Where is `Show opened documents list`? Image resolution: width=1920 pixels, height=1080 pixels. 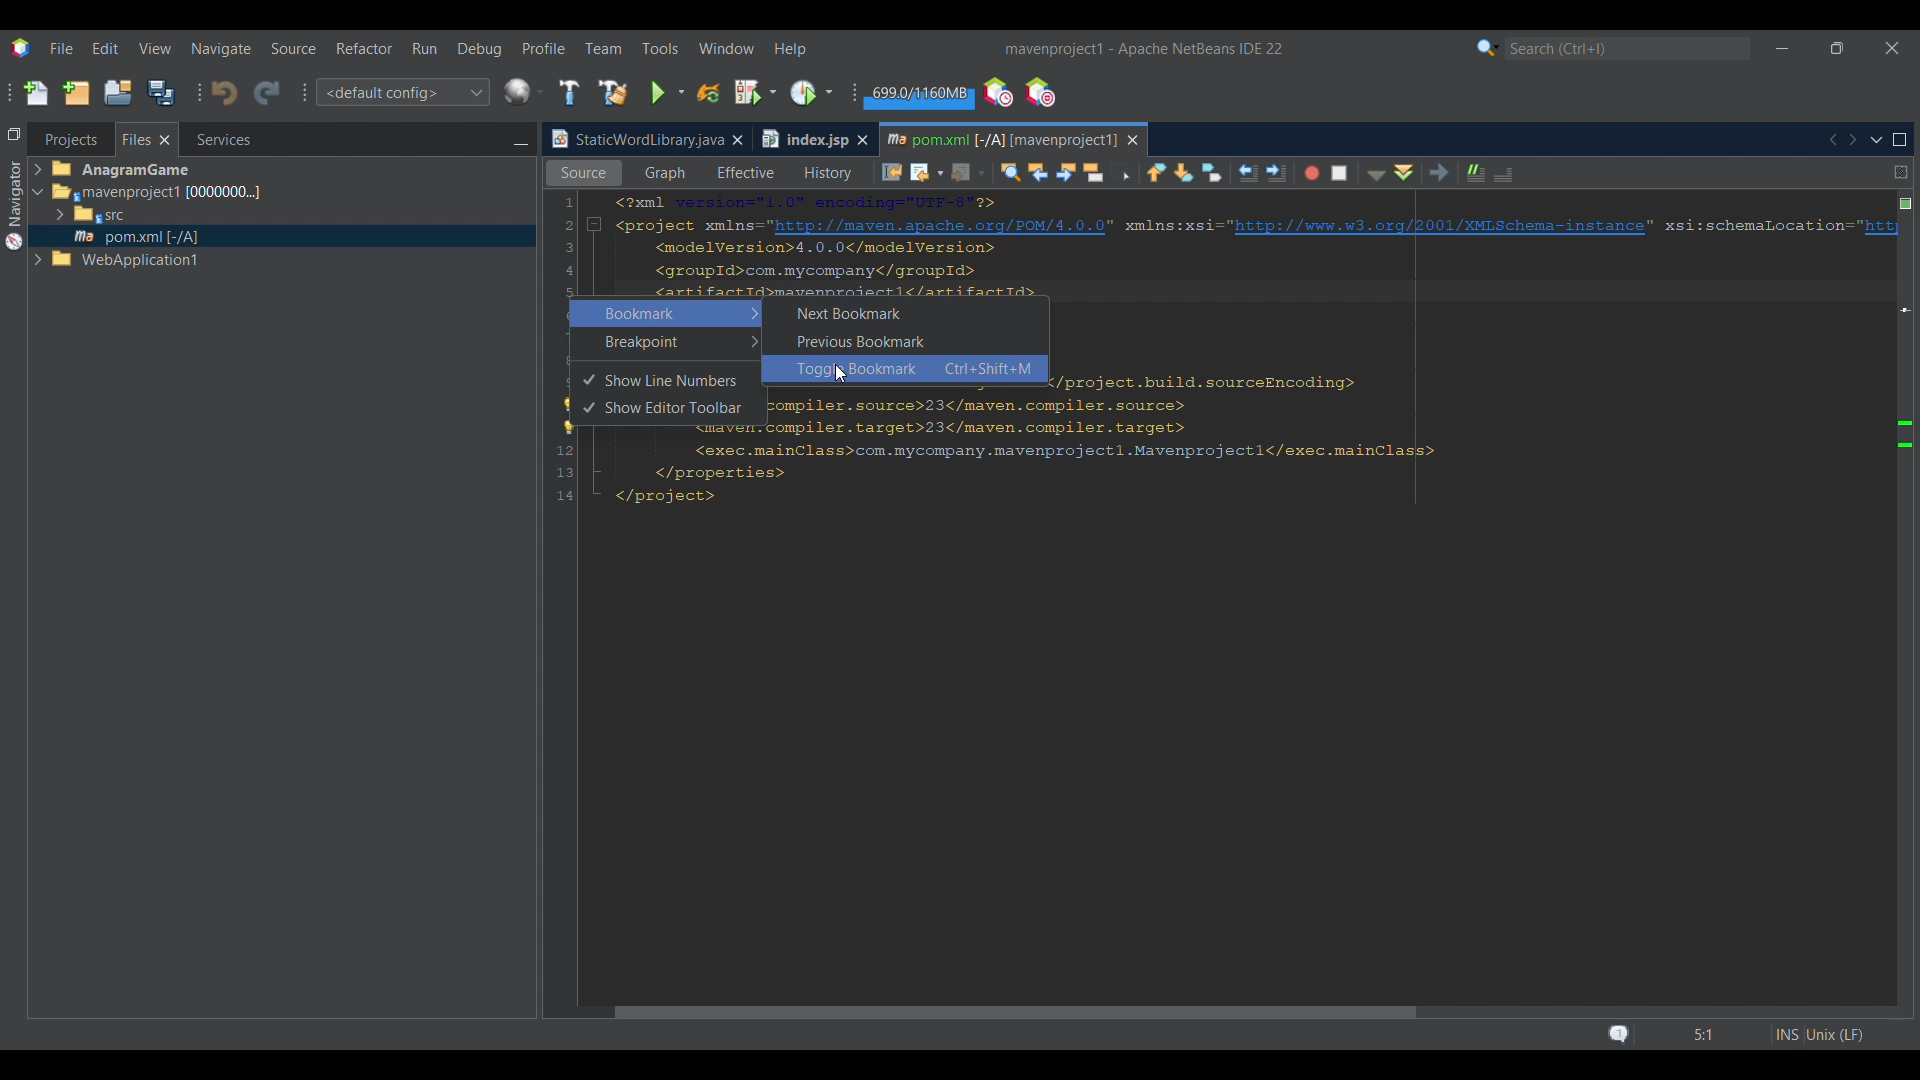
Show opened documents list is located at coordinates (1877, 141).